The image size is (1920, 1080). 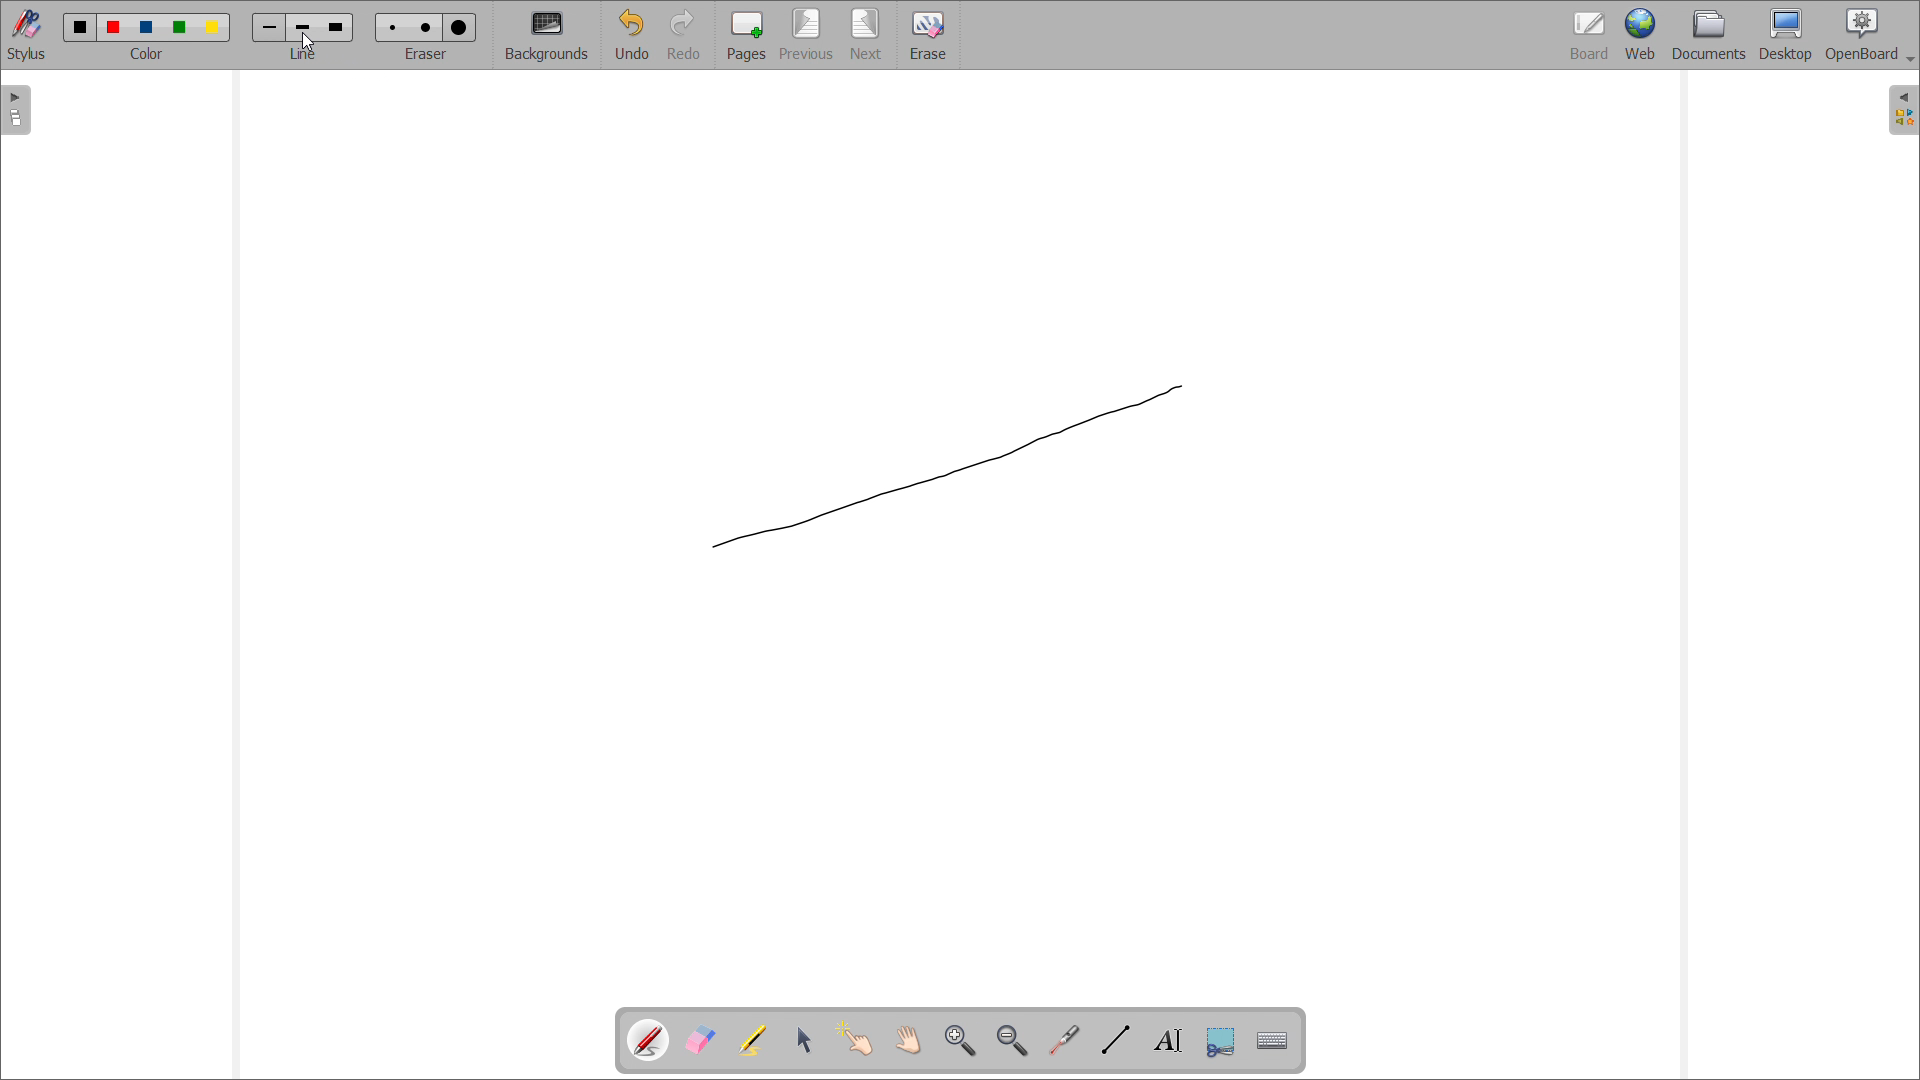 I want to click on color, so click(x=212, y=28).